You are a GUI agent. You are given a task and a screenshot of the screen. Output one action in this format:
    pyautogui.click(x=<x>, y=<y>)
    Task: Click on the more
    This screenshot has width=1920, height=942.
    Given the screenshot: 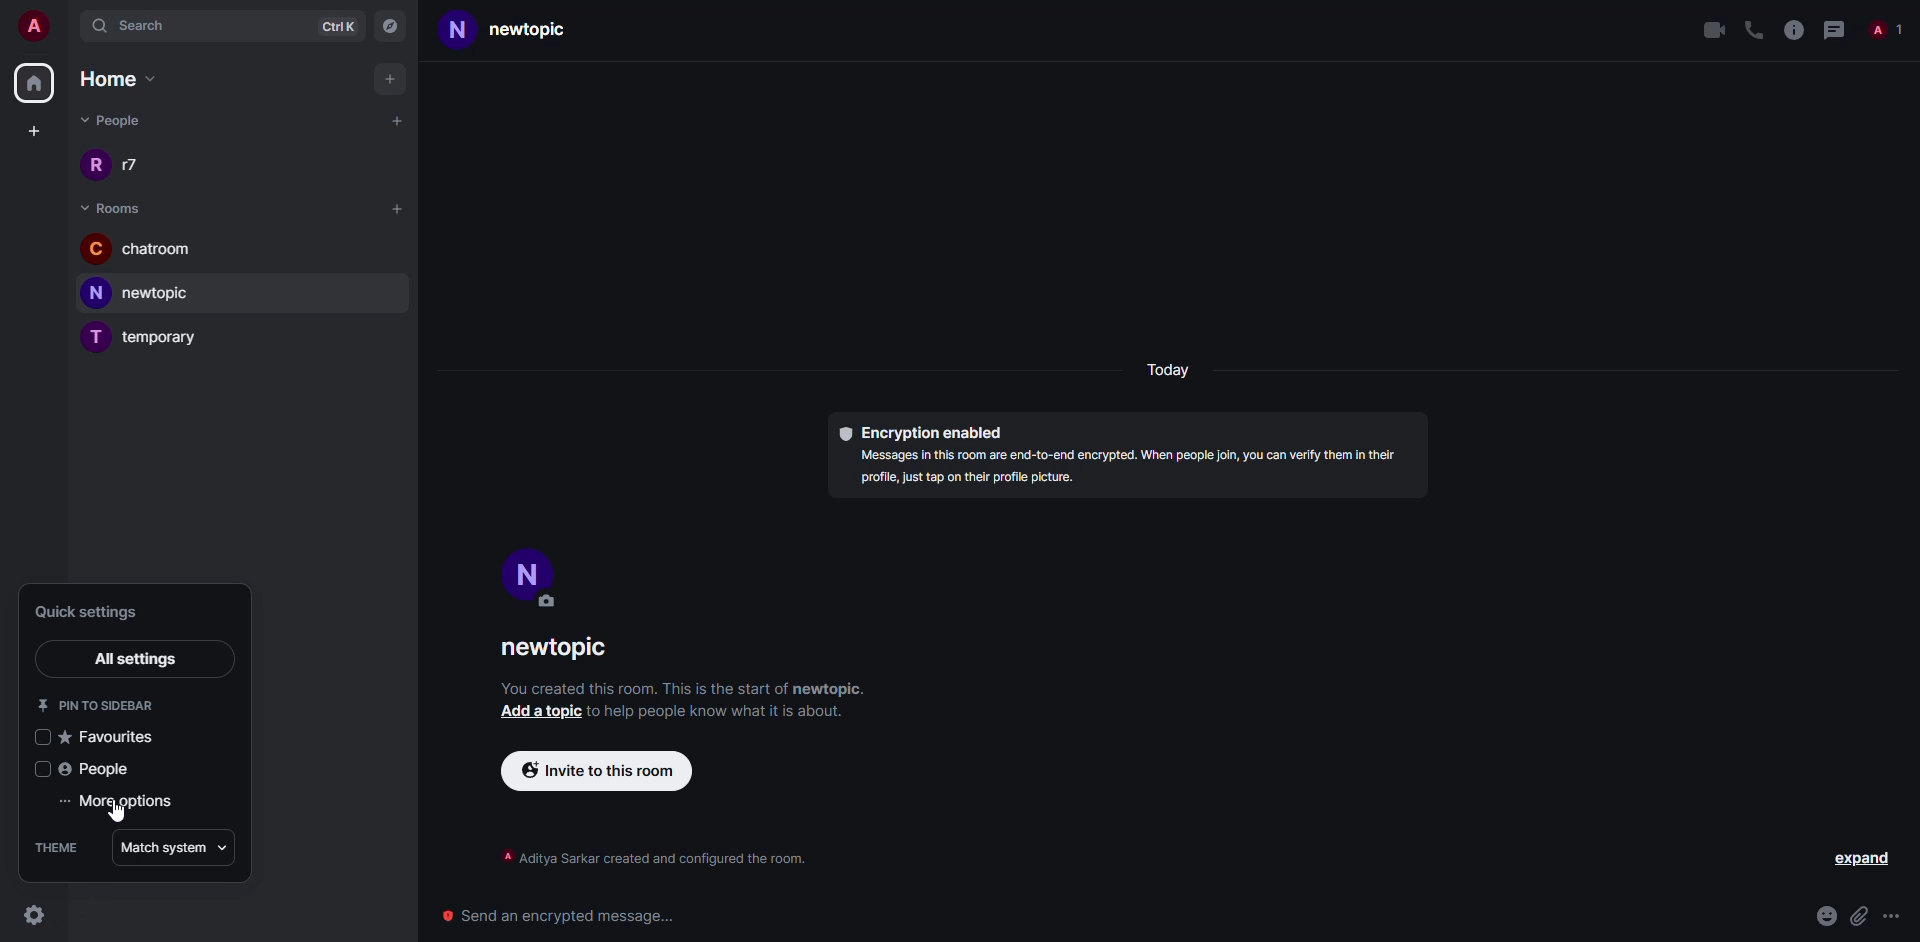 What is the action you would take?
    pyautogui.click(x=1892, y=917)
    